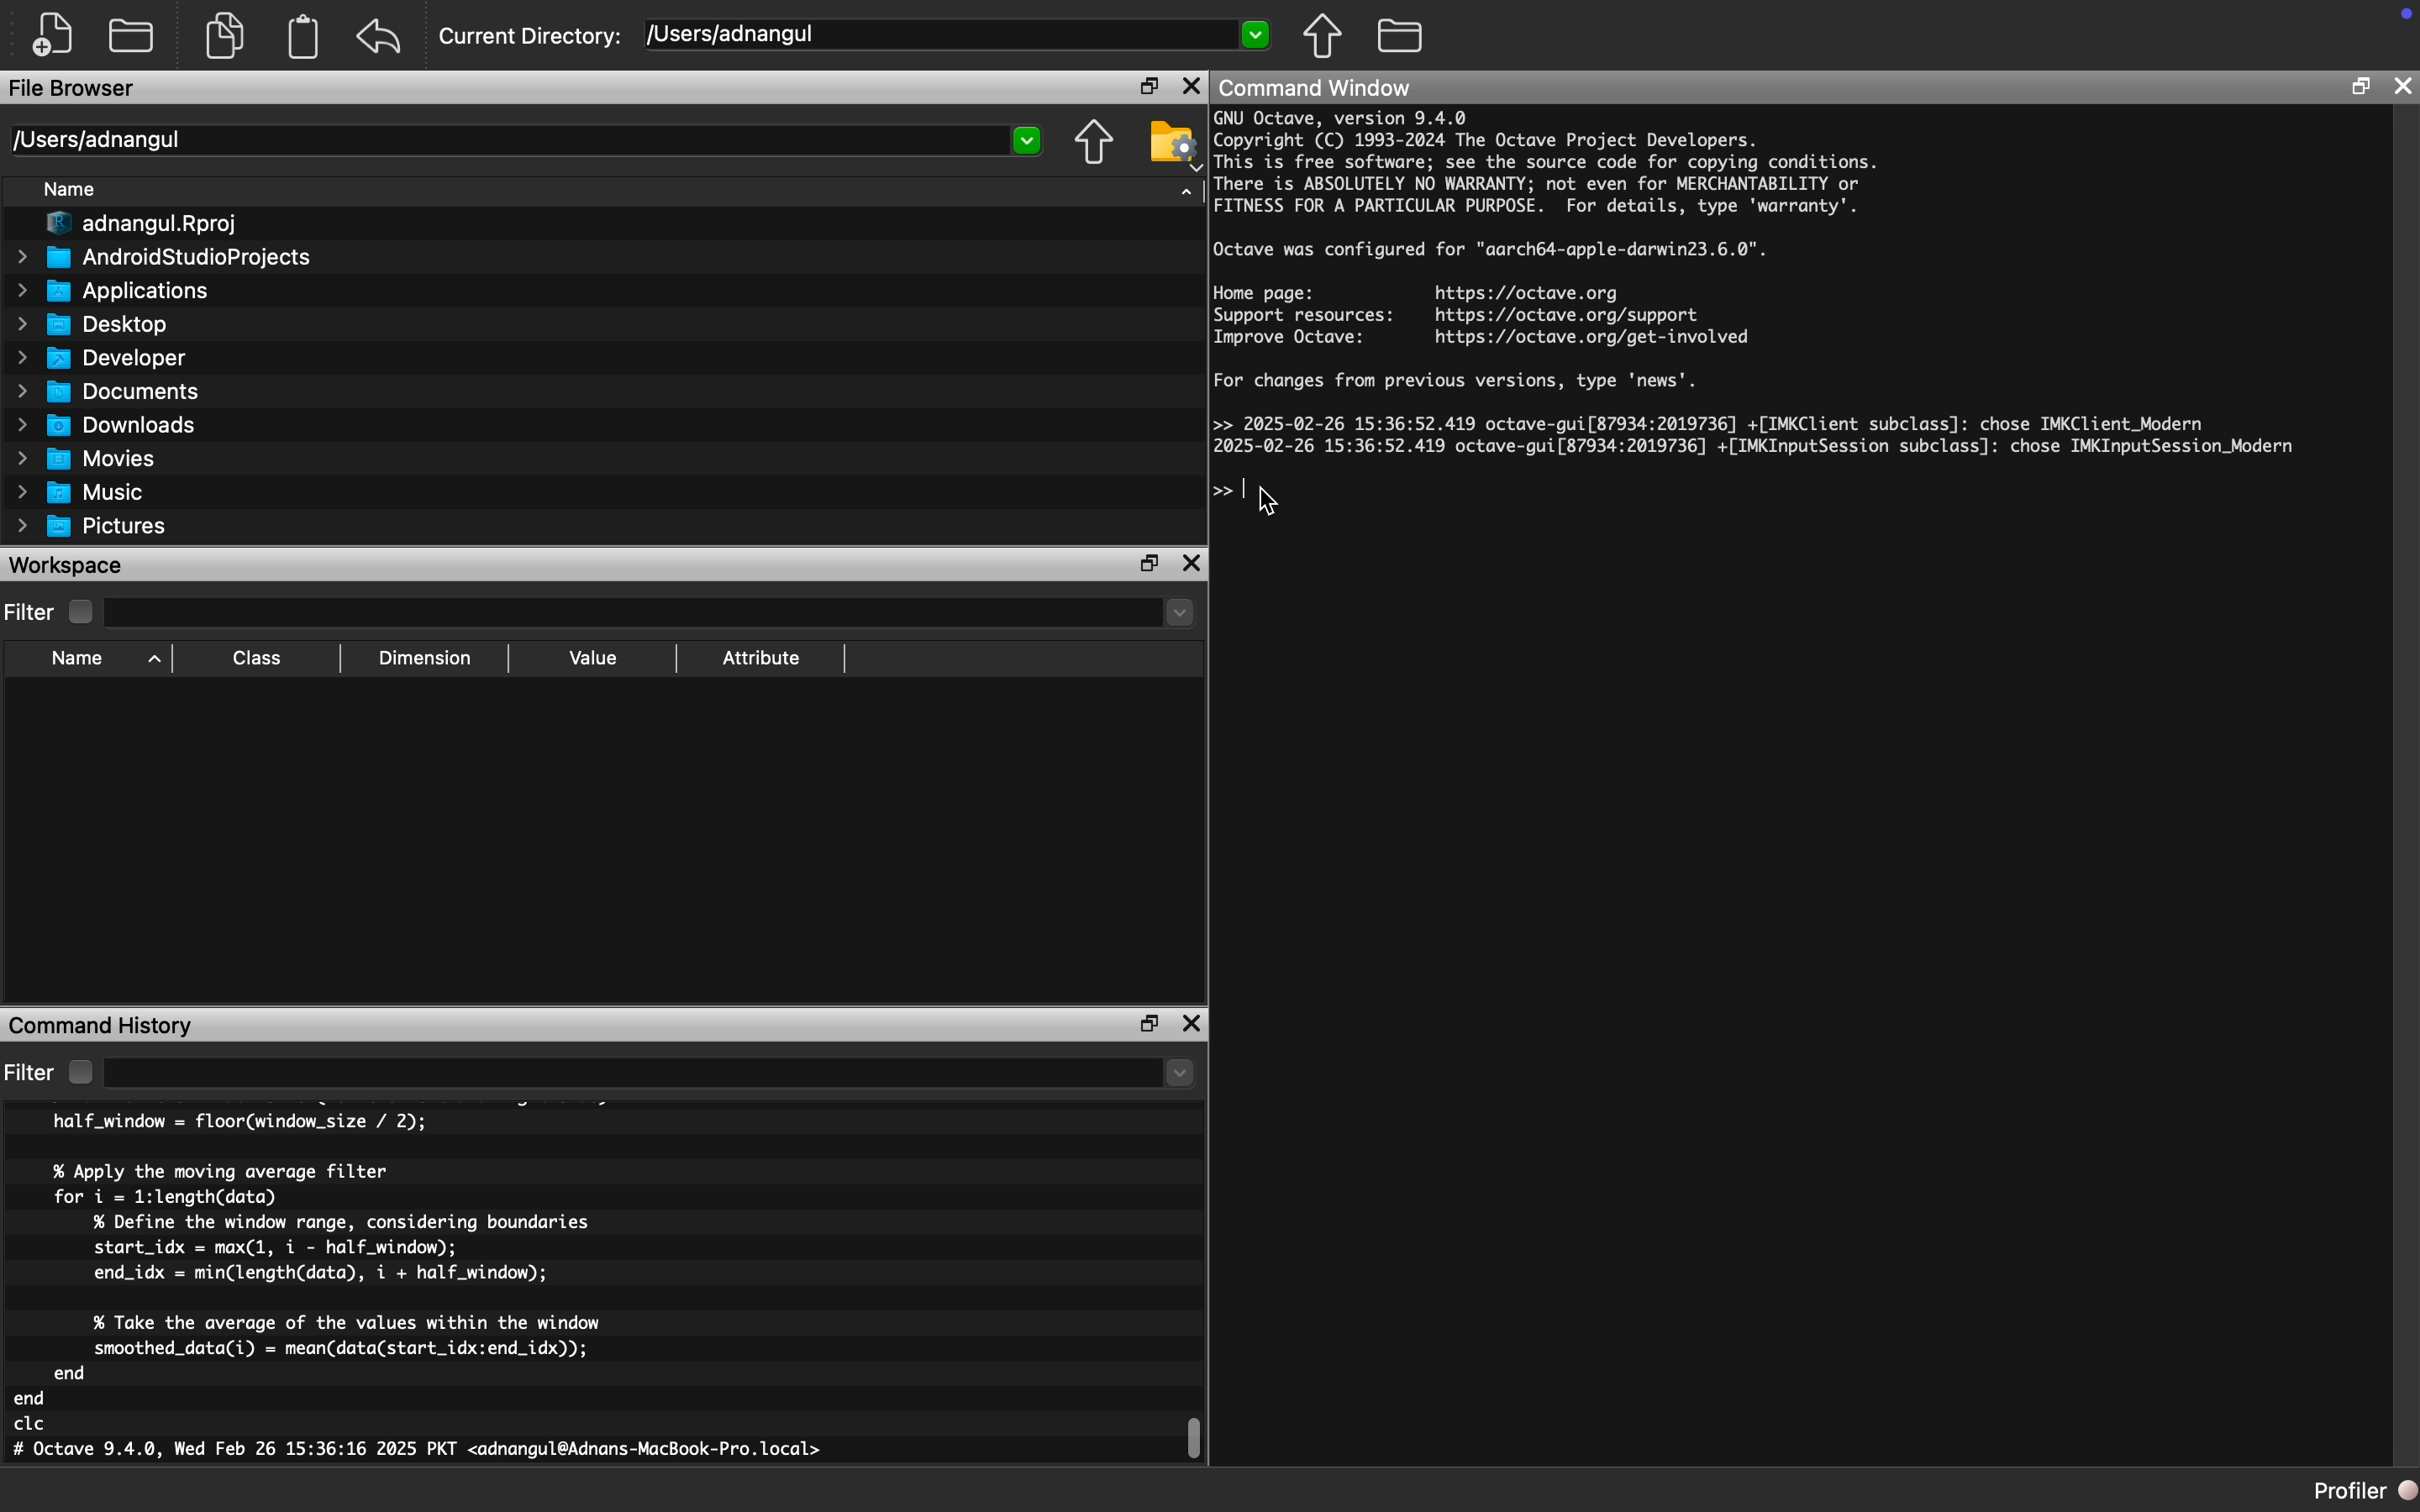  What do you see at coordinates (1190, 87) in the screenshot?
I see `Close` at bounding box center [1190, 87].